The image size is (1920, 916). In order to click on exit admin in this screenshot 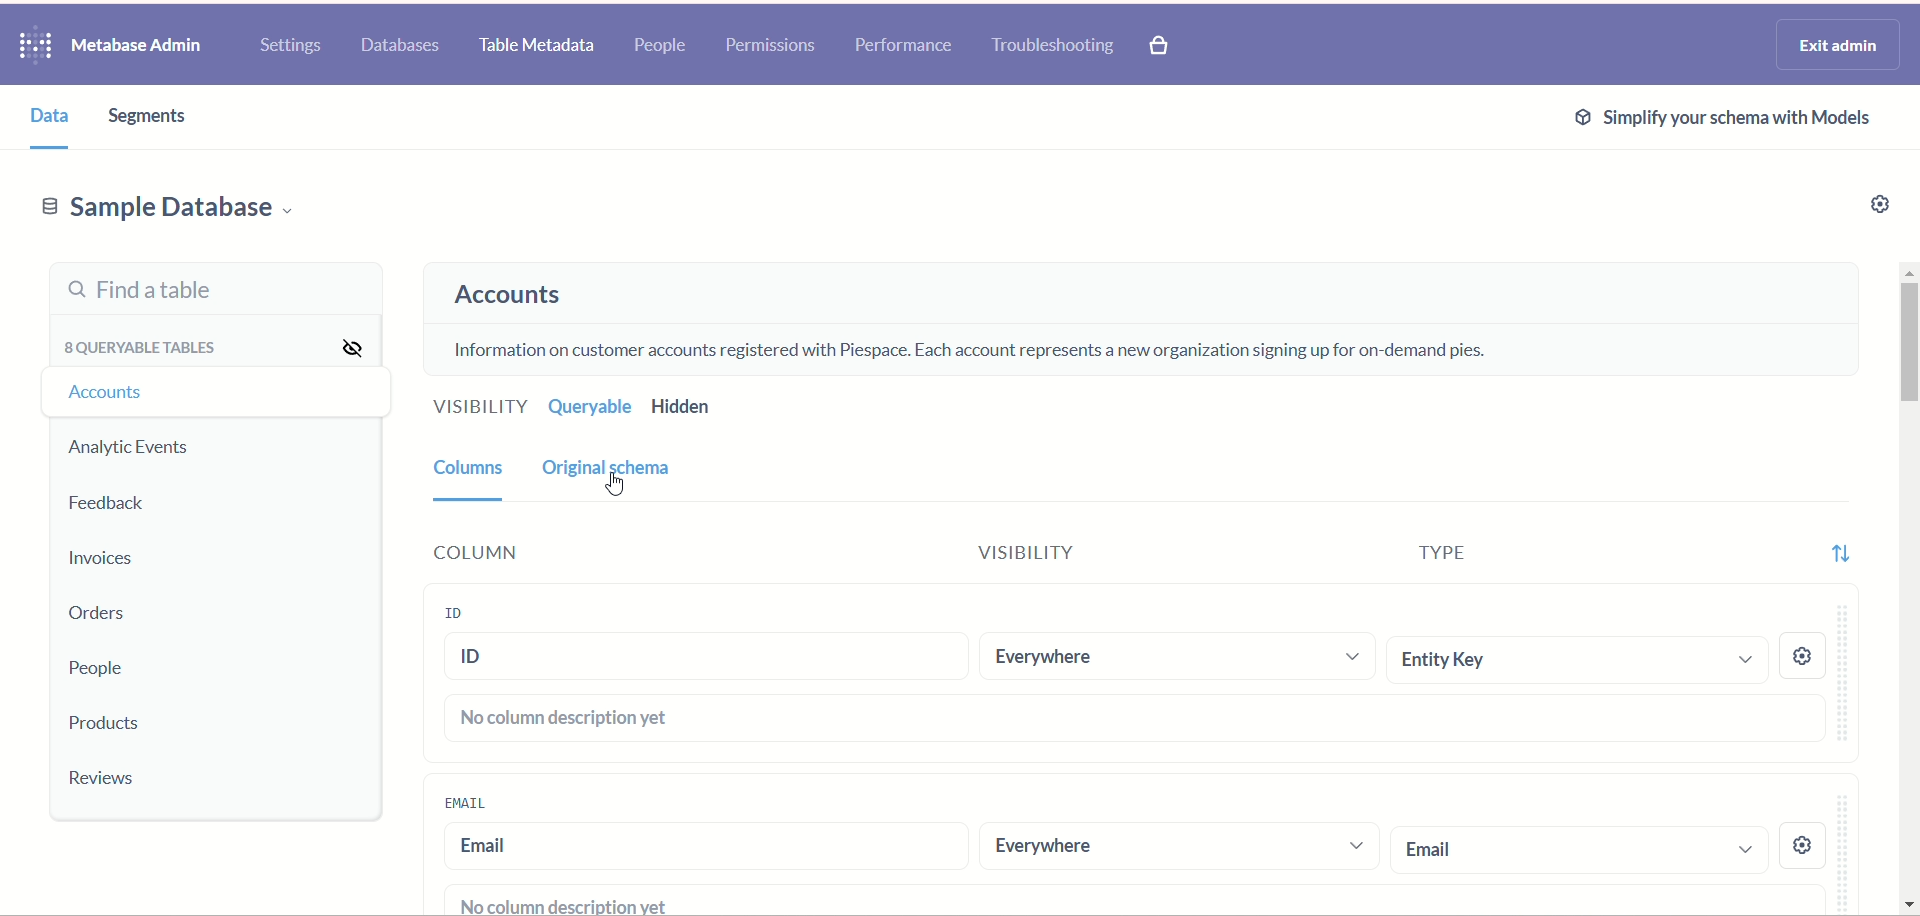, I will do `click(1839, 45)`.